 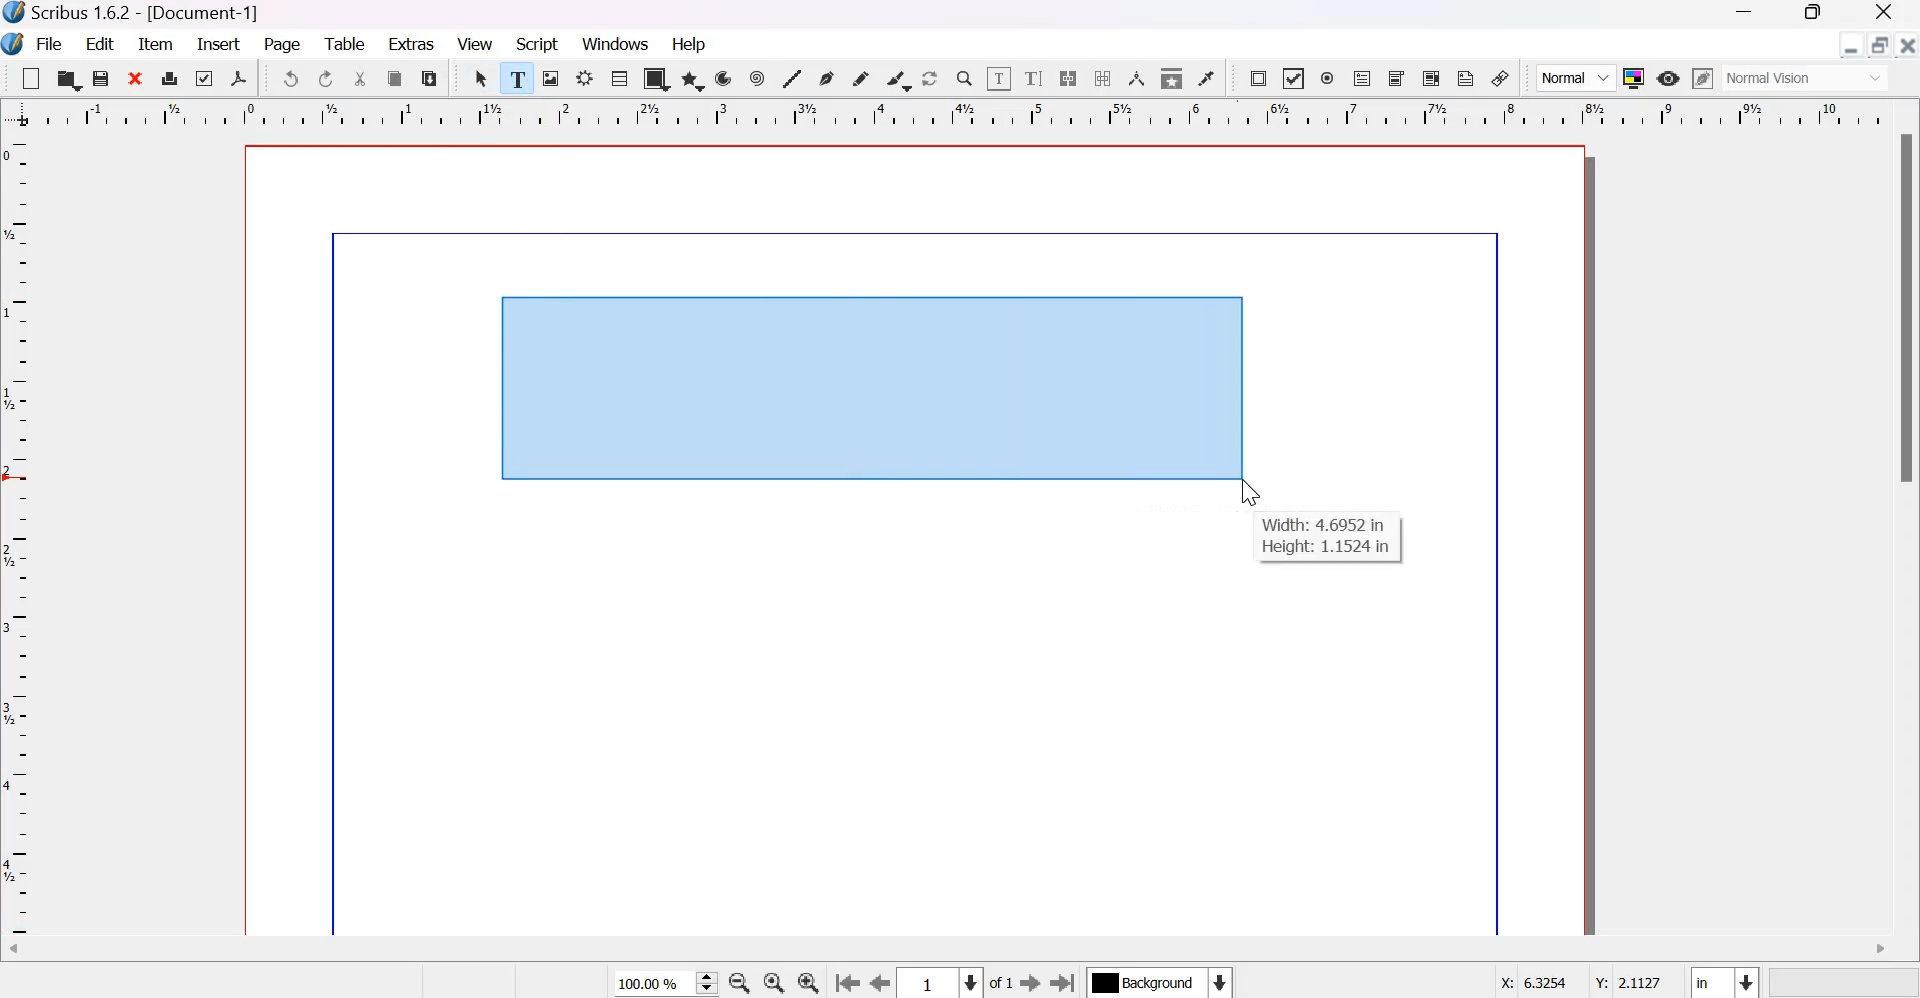 What do you see at coordinates (362, 79) in the screenshot?
I see `cut` at bounding box center [362, 79].